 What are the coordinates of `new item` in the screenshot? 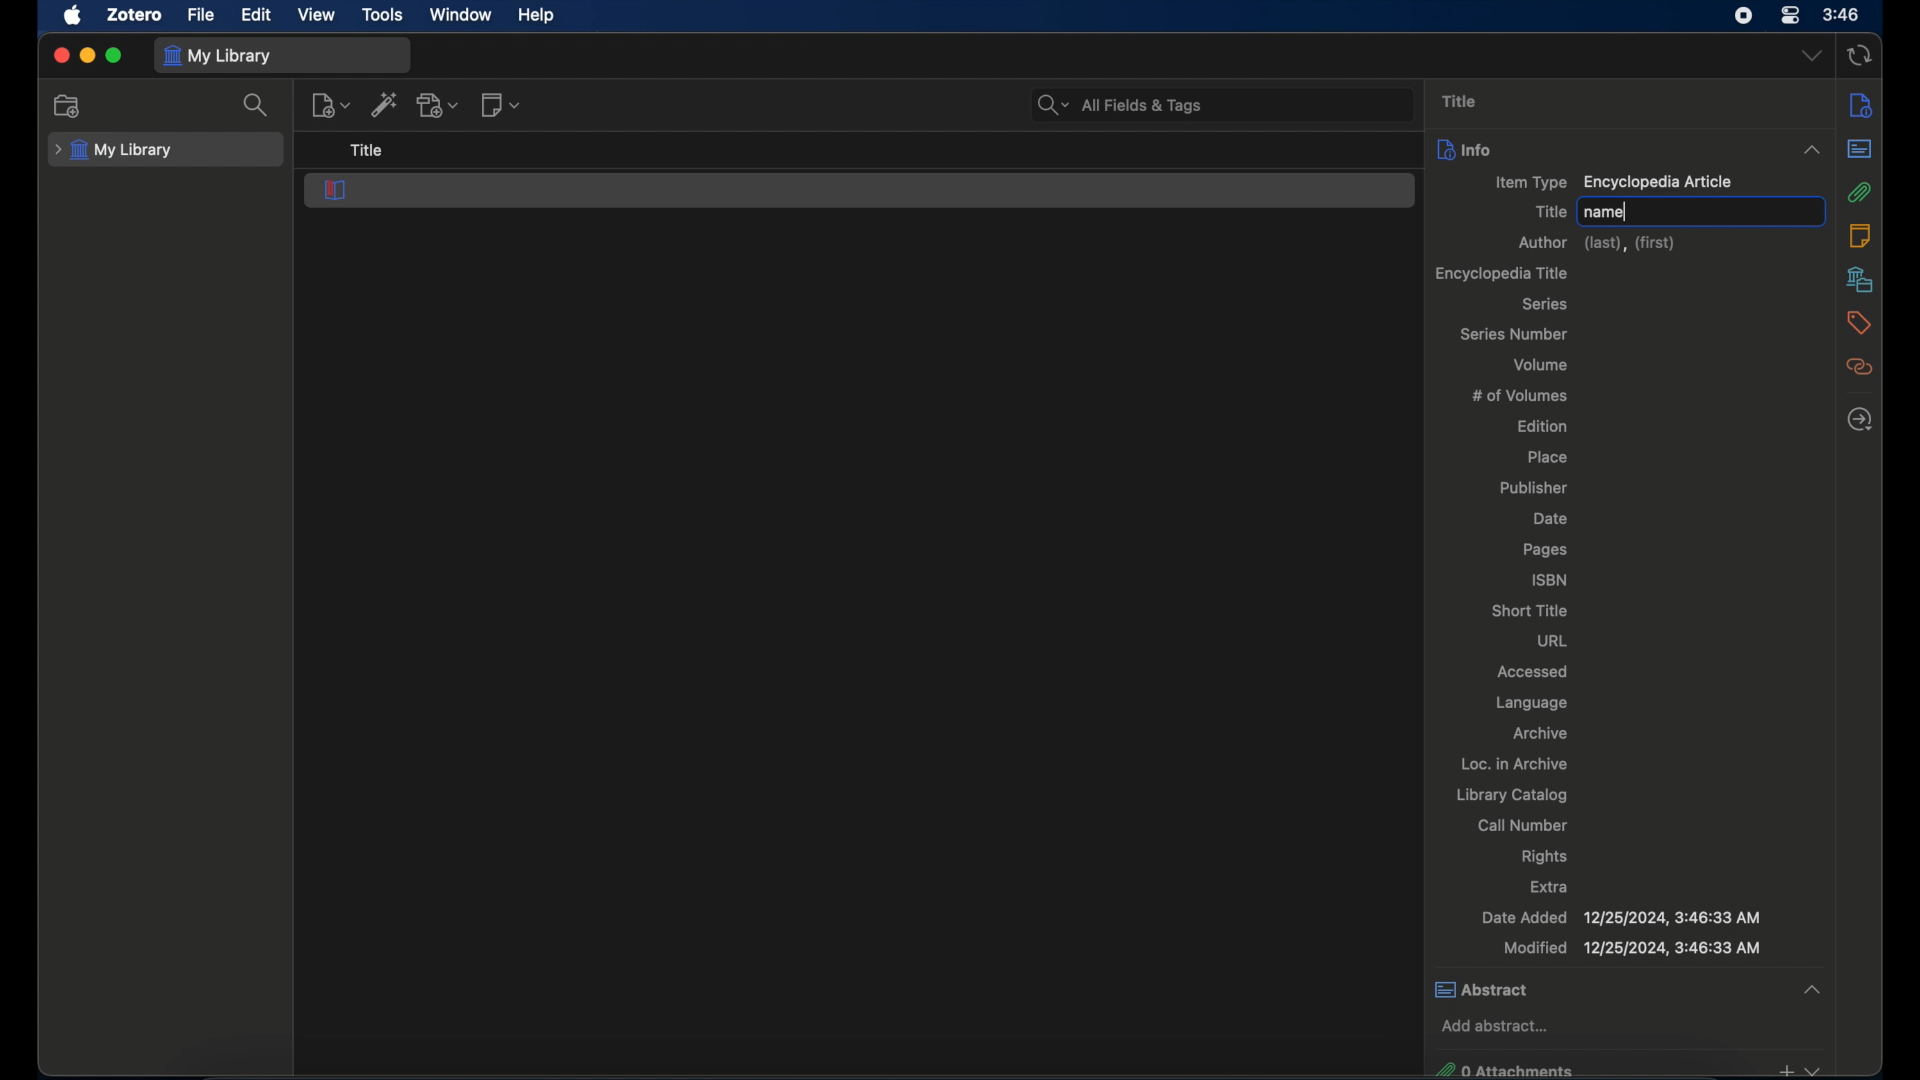 It's located at (331, 104).